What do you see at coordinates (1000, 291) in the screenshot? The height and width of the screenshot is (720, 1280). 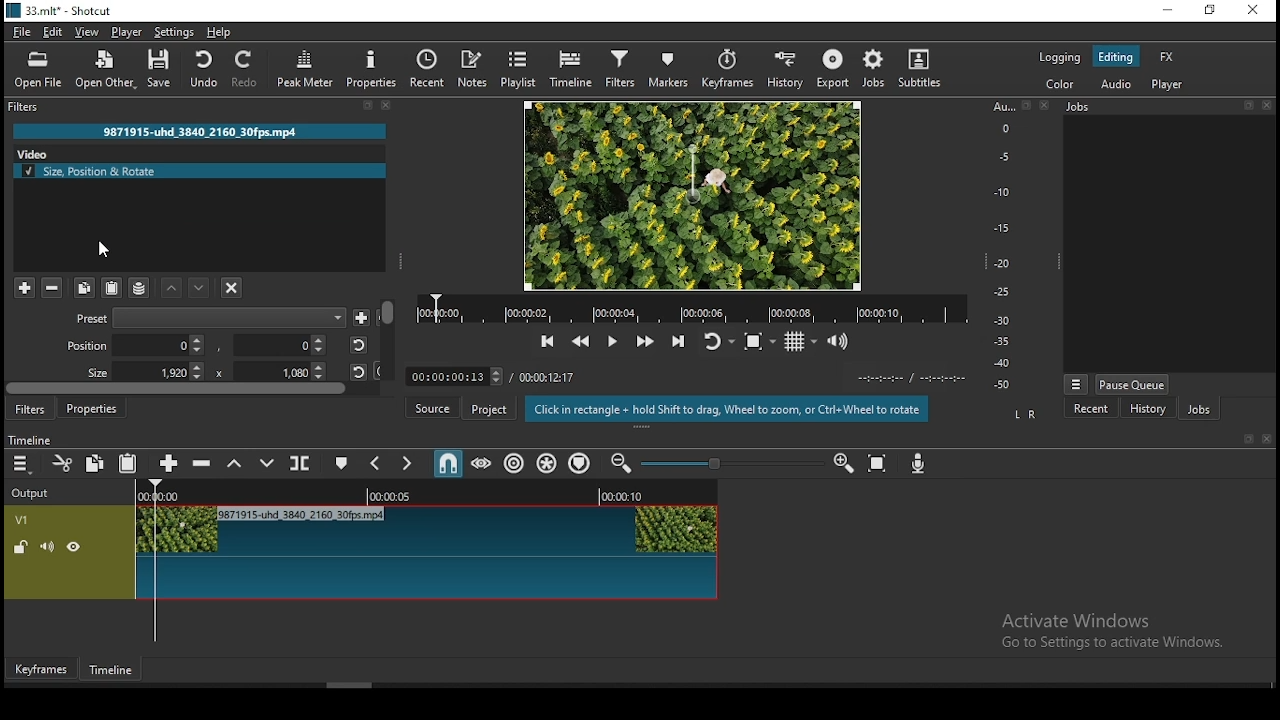 I see `-25` at bounding box center [1000, 291].